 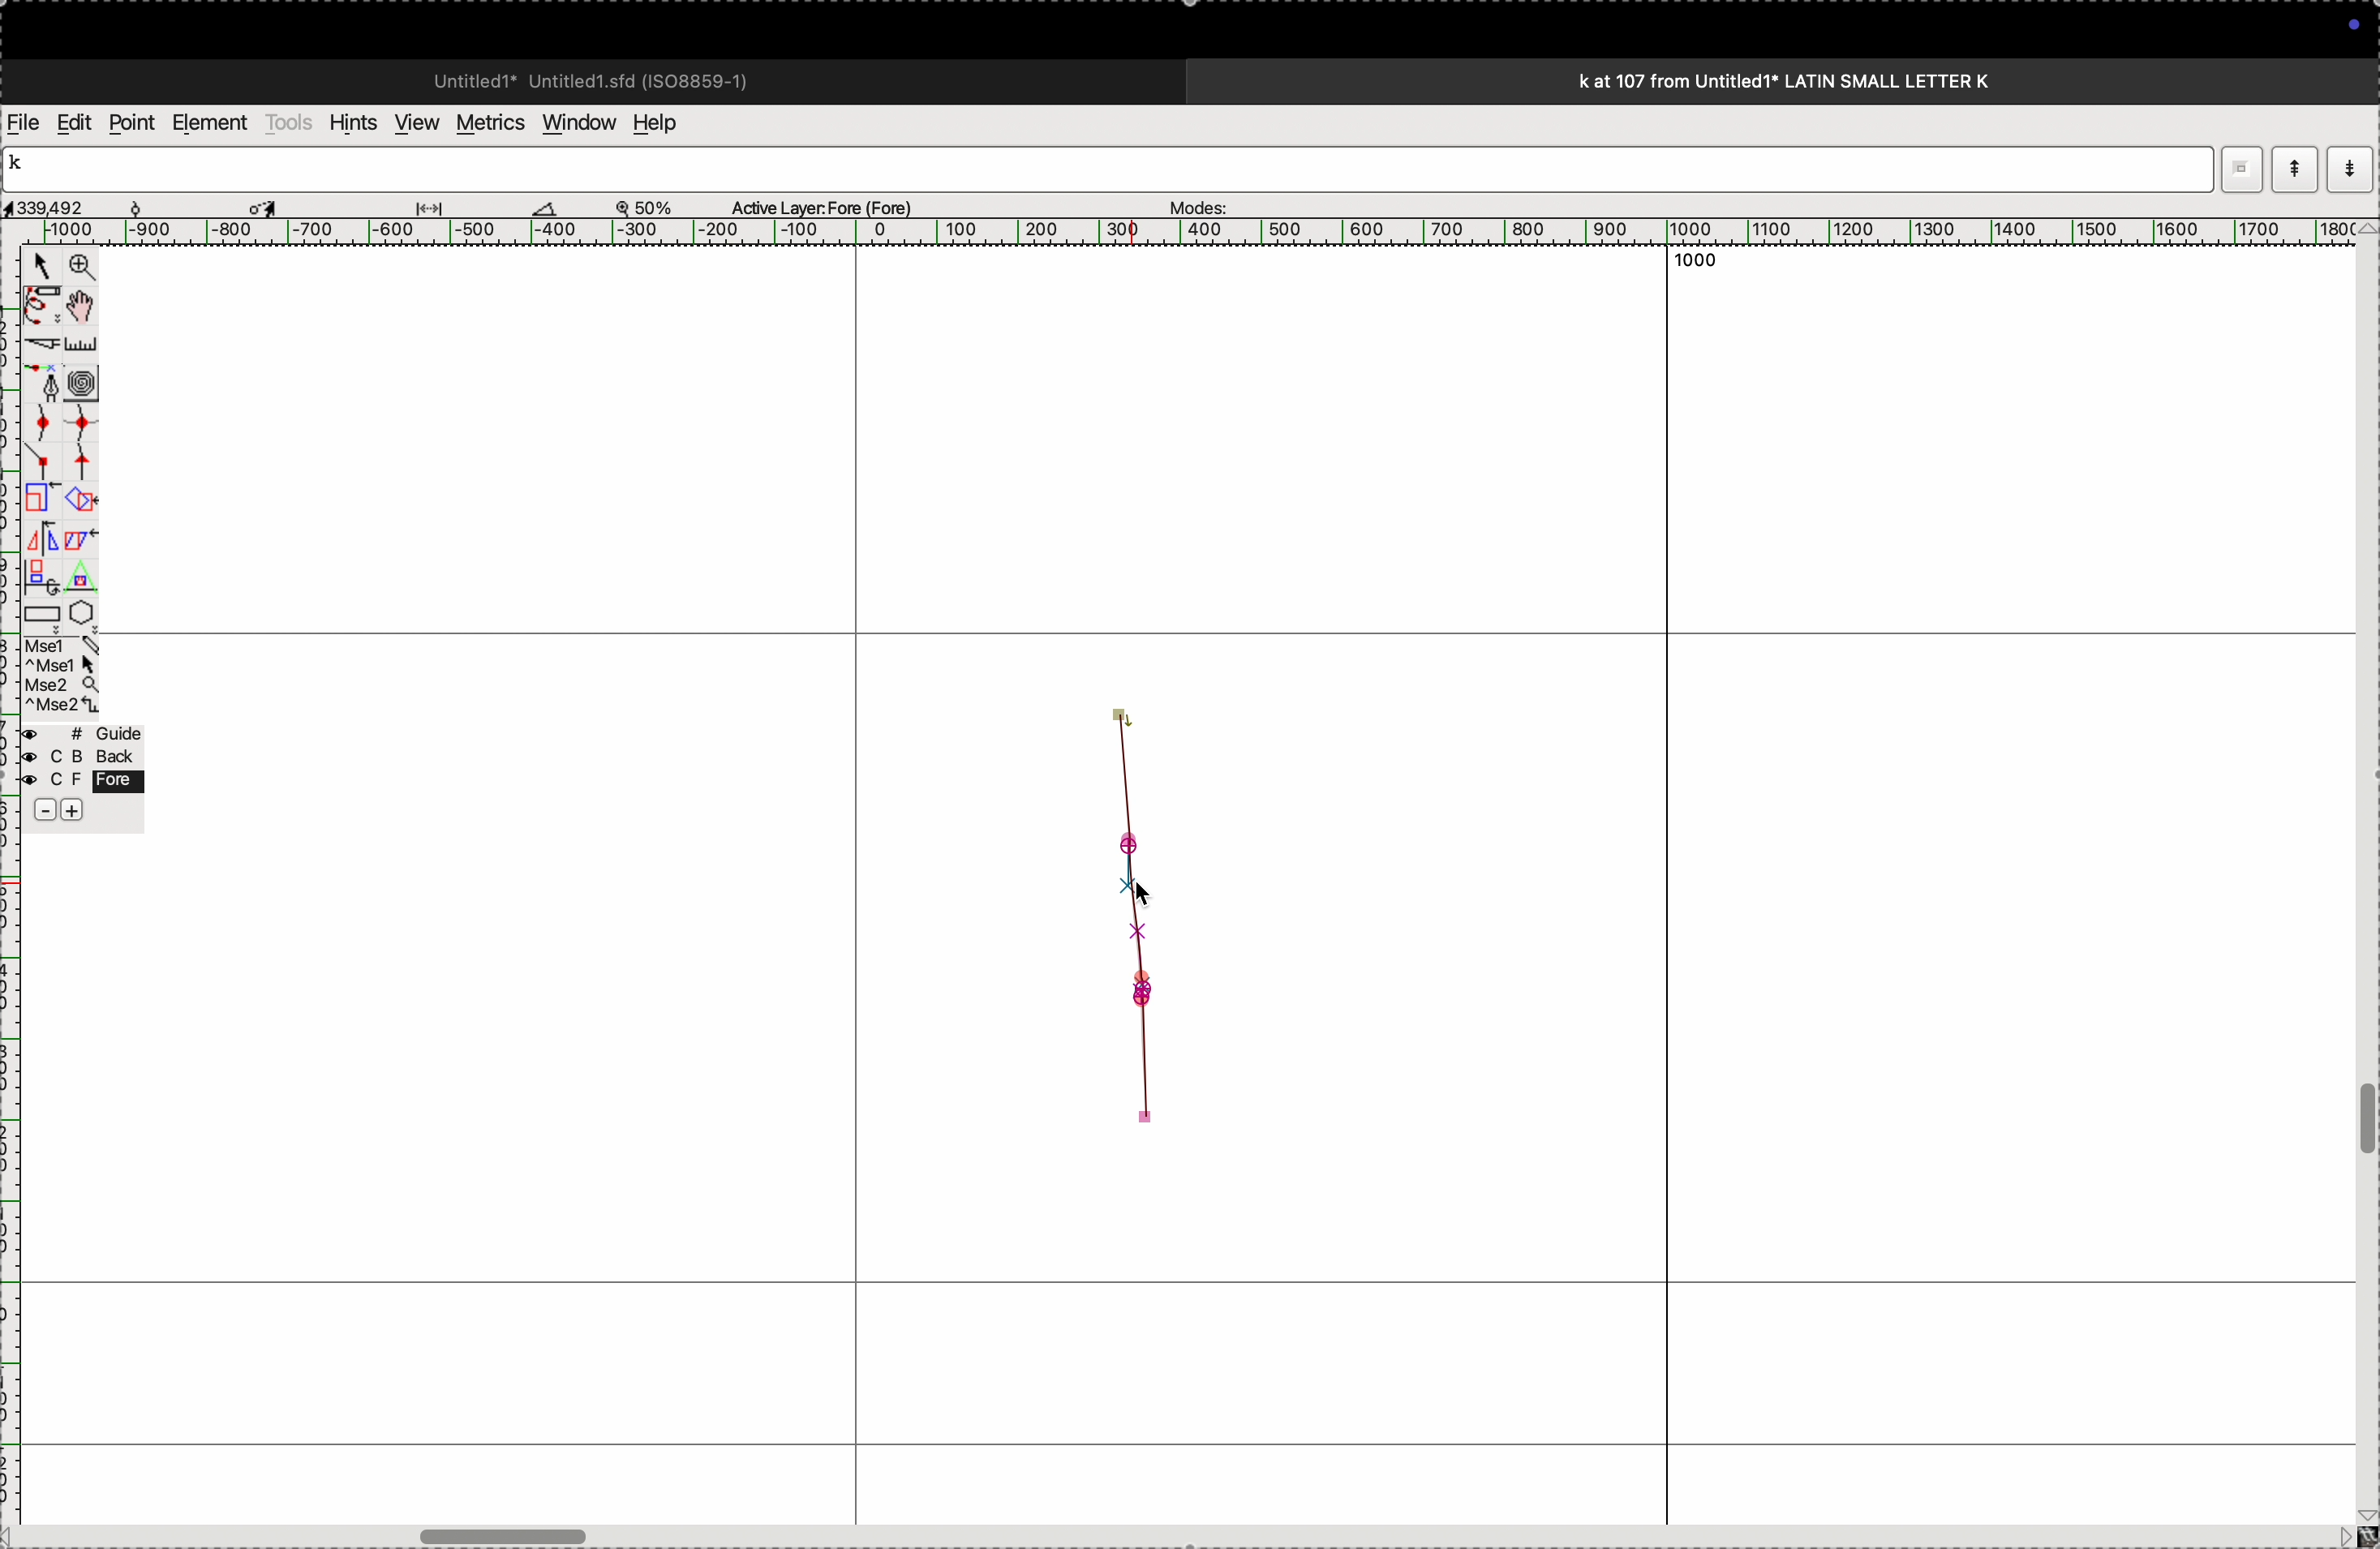 What do you see at coordinates (289, 122) in the screenshot?
I see `tools` at bounding box center [289, 122].